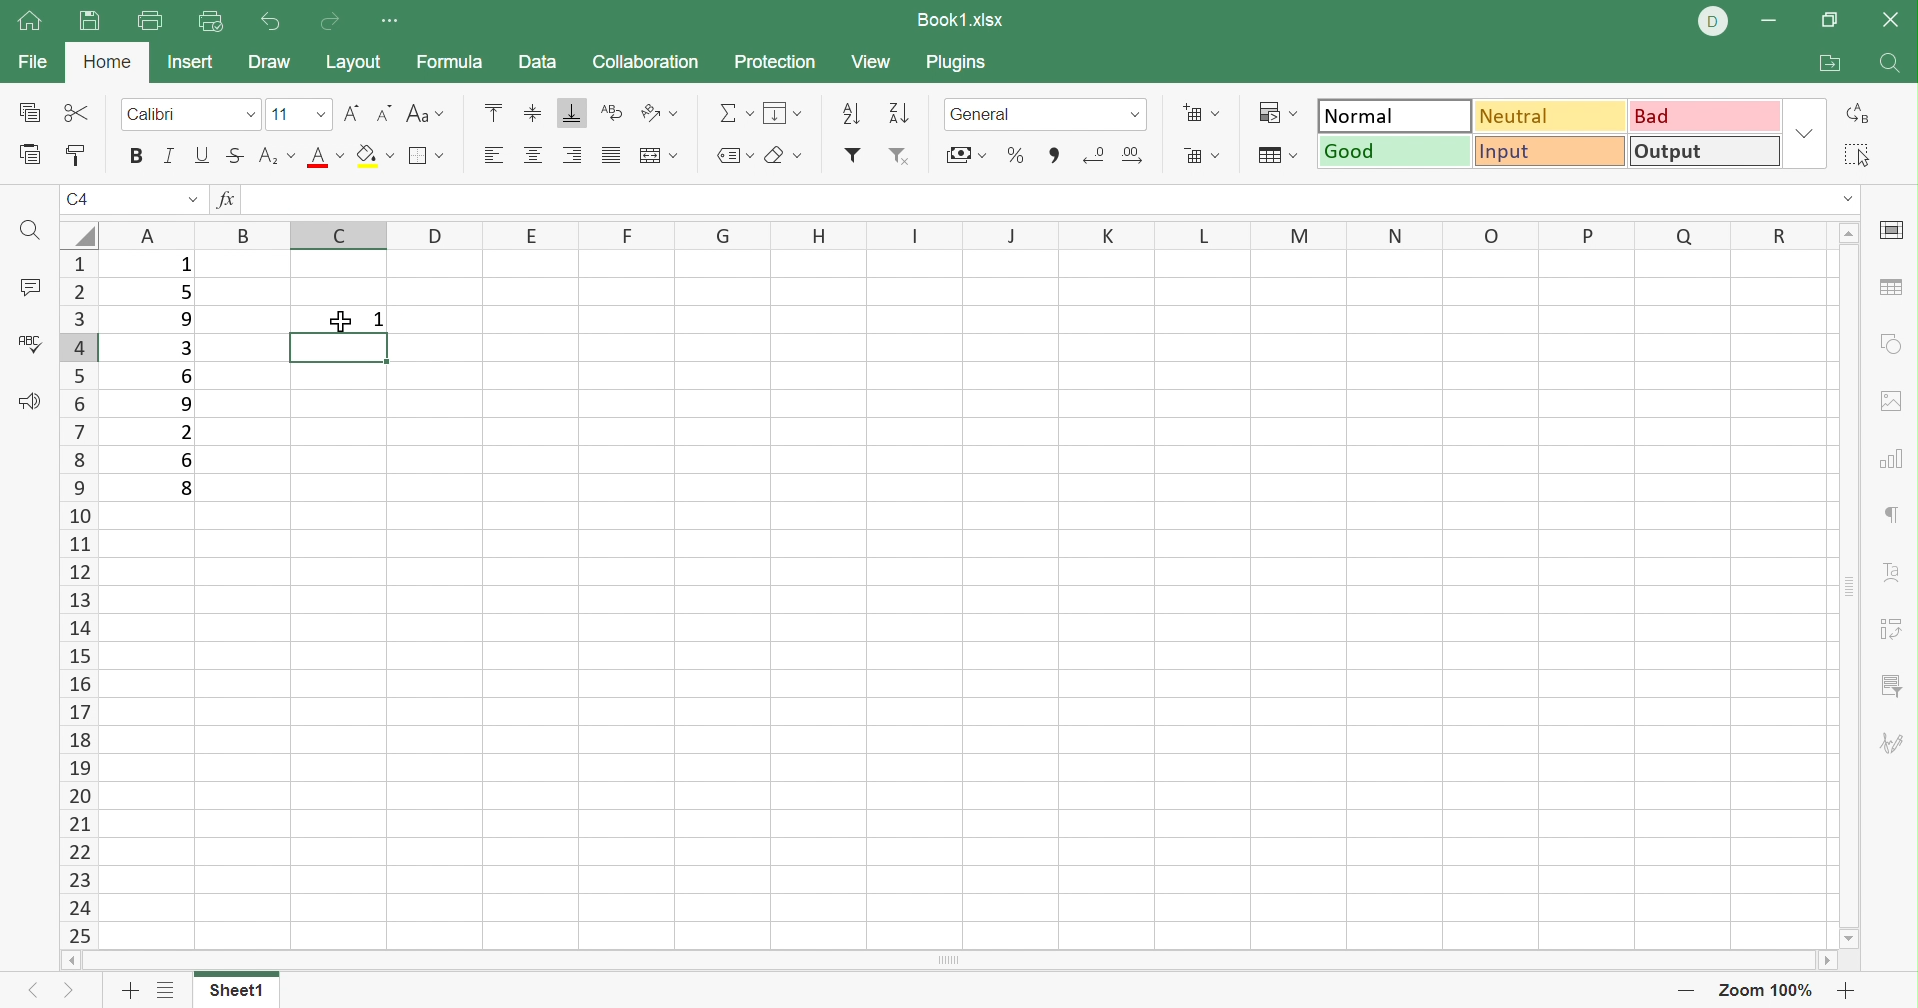  What do you see at coordinates (1804, 132) in the screenshot?
I see `Drop Down` at bounding box center [1804, 132].